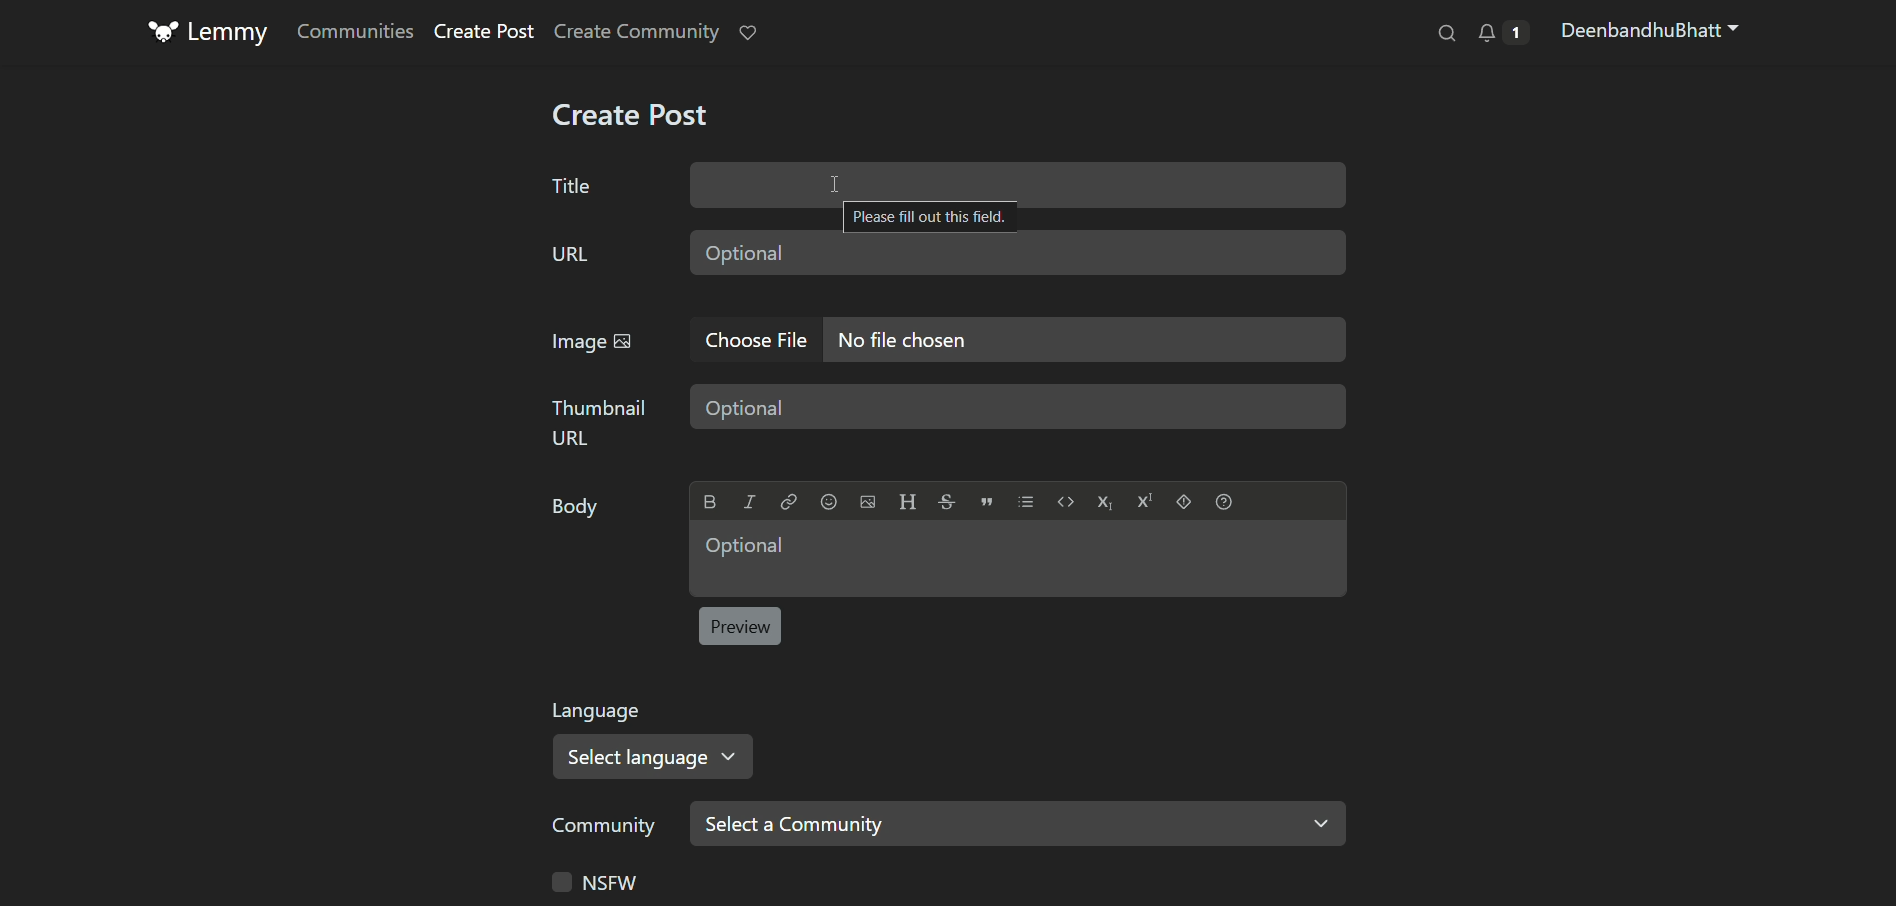 This screenshot has width=1896, height=906. What do you see at coordinates (485, 33) in the screenshot?
I see `create post` at bounding box center [485, 33].